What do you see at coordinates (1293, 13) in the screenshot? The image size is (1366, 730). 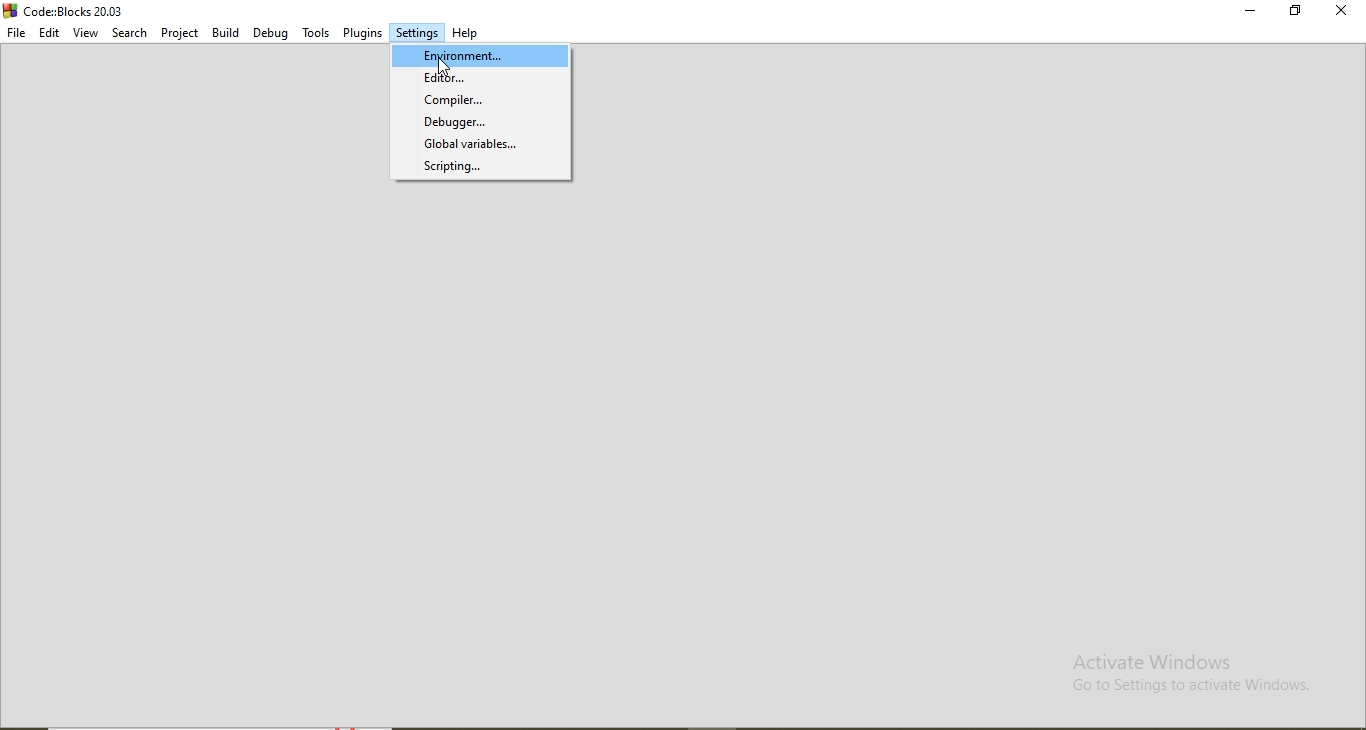 I see `Restore` at bounding box center [1293, 13].